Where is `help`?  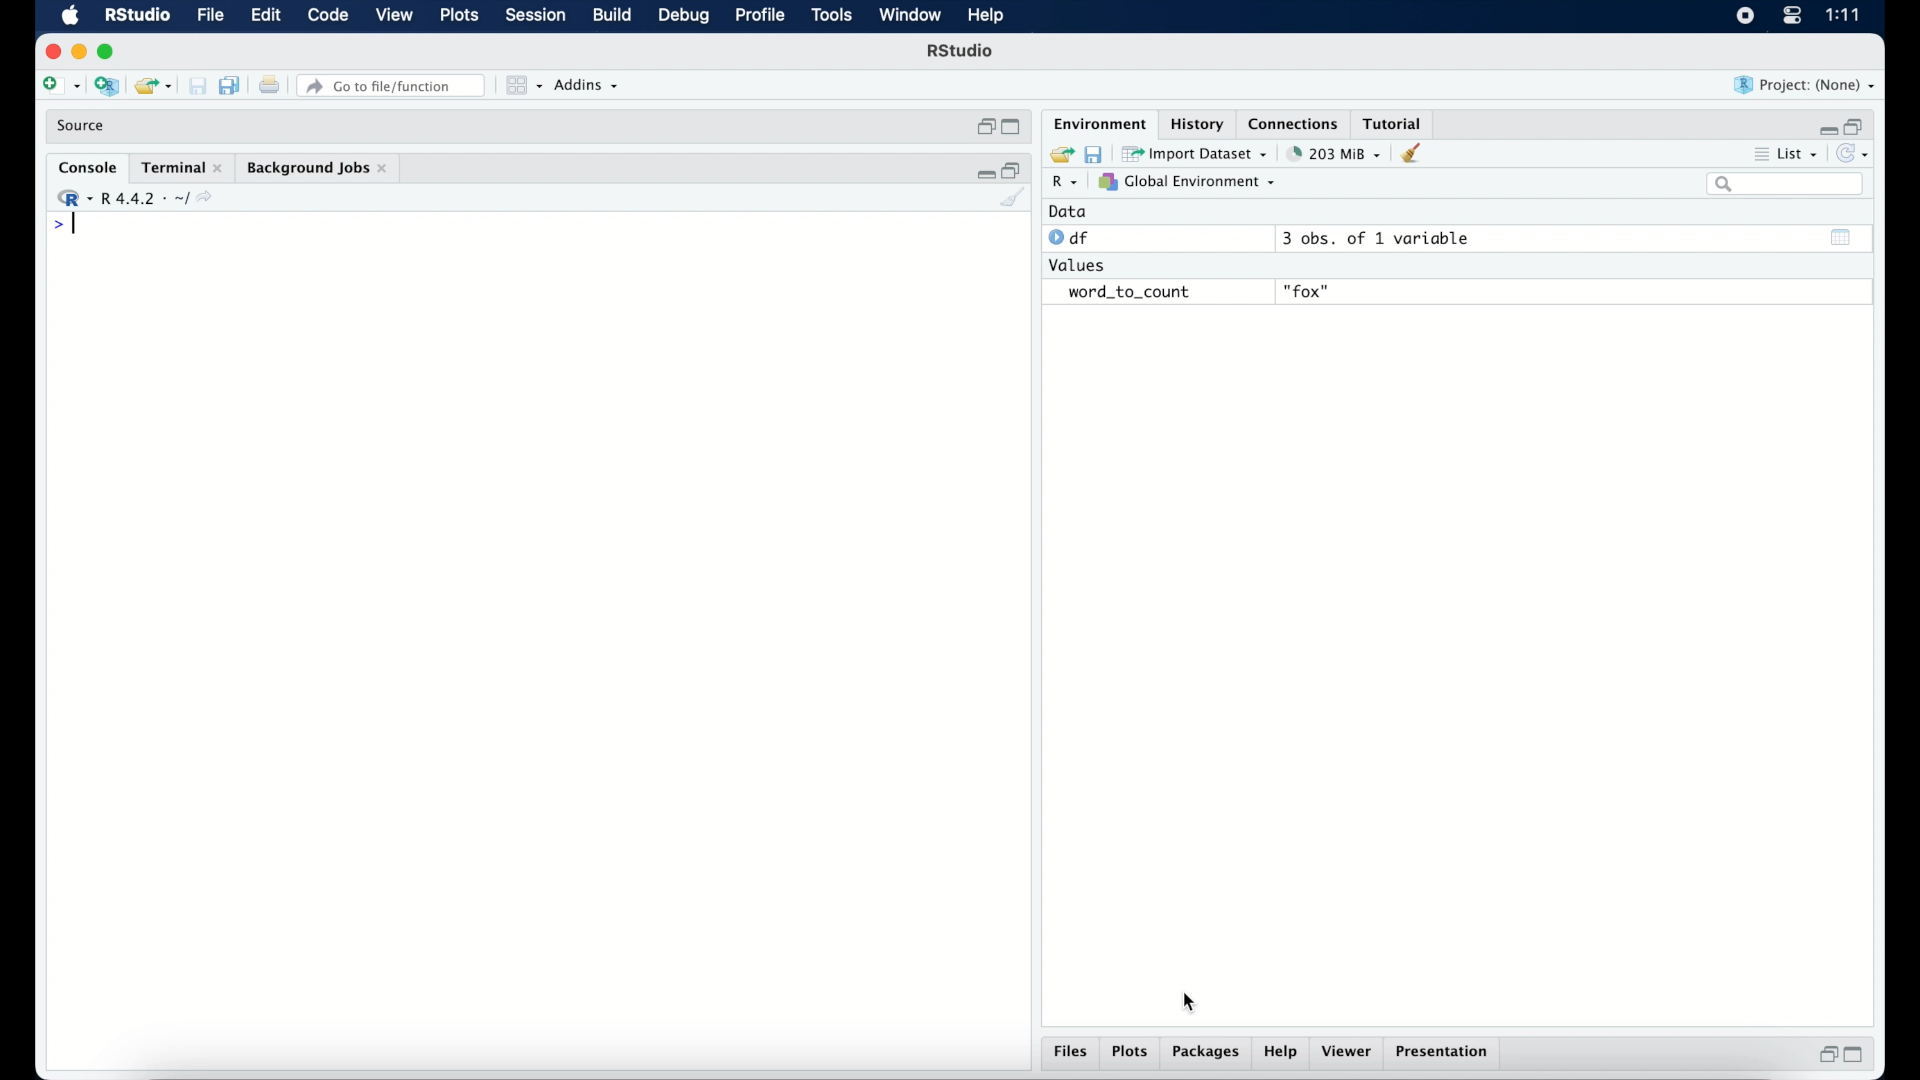
help is located at coordinates (989, 17).